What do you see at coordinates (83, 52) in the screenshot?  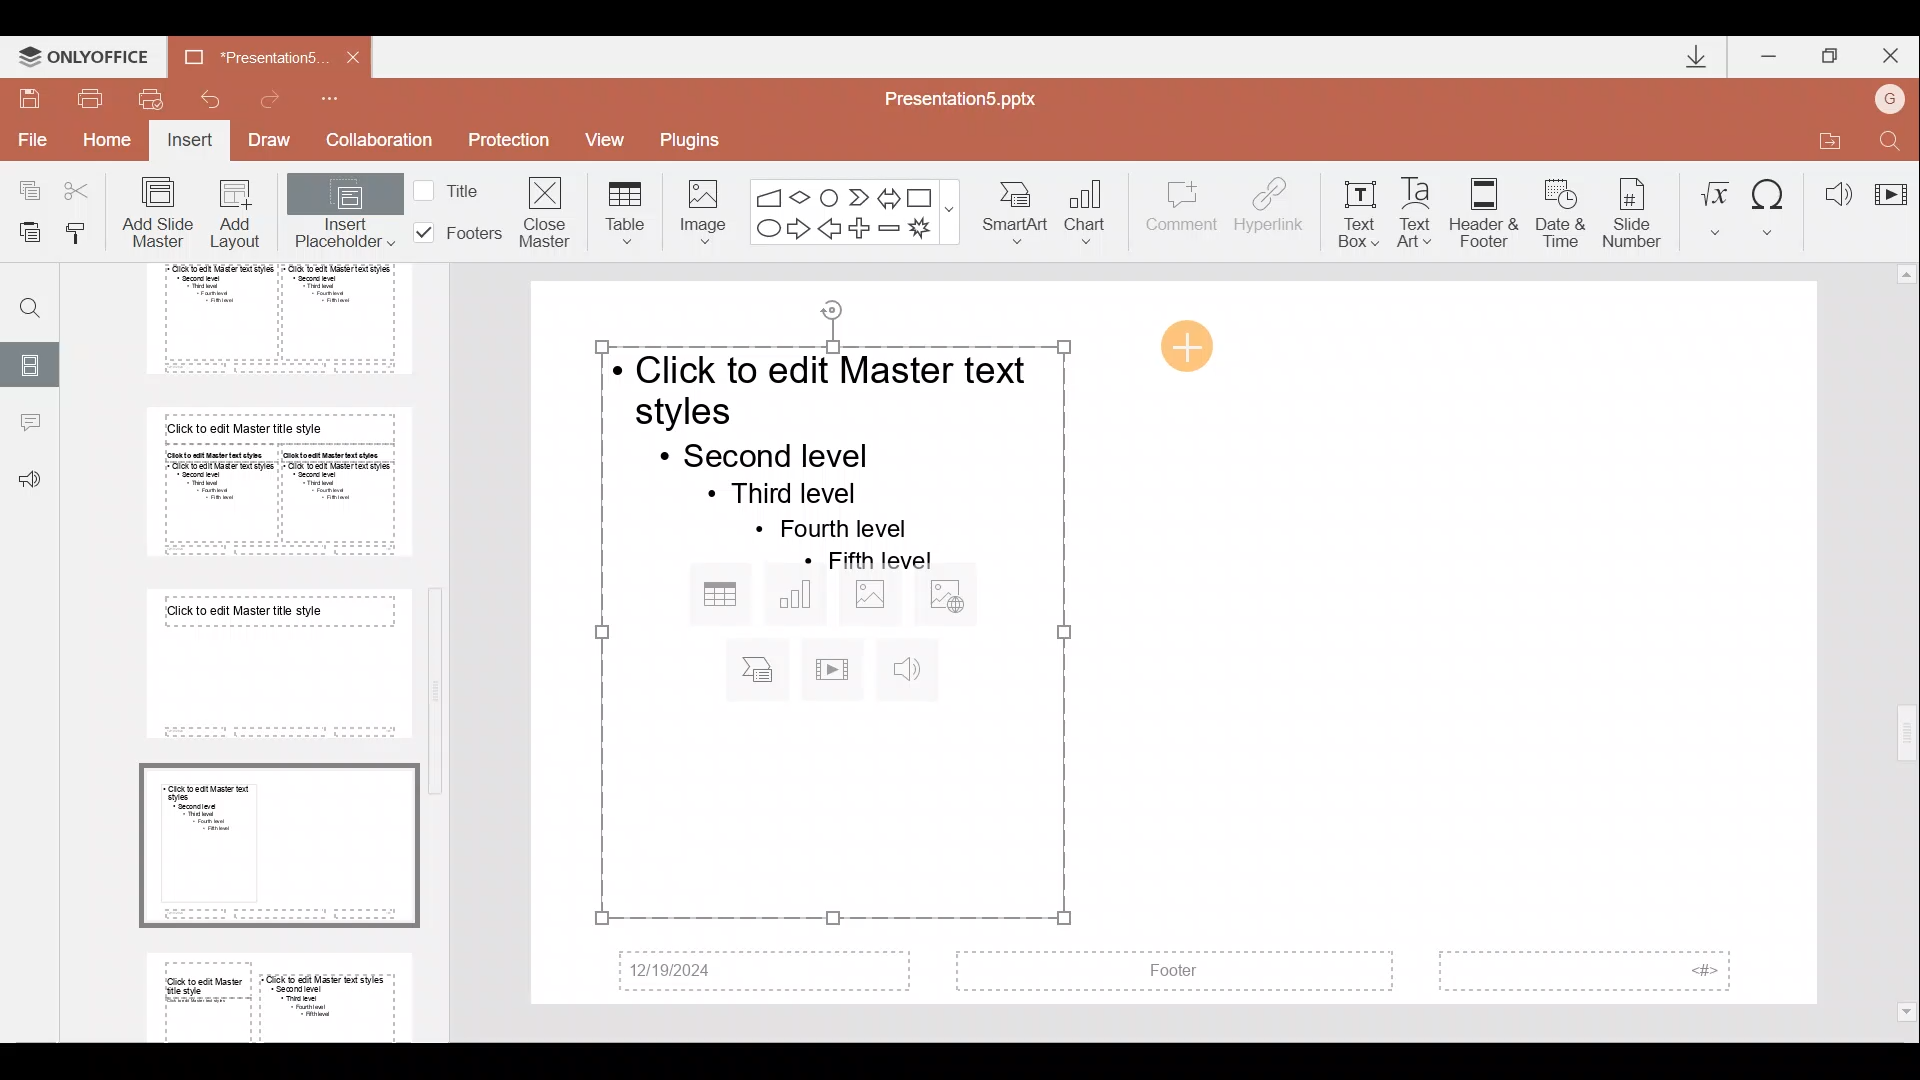 I see `ONLYOFFICE` at bounding box center [83, 52].